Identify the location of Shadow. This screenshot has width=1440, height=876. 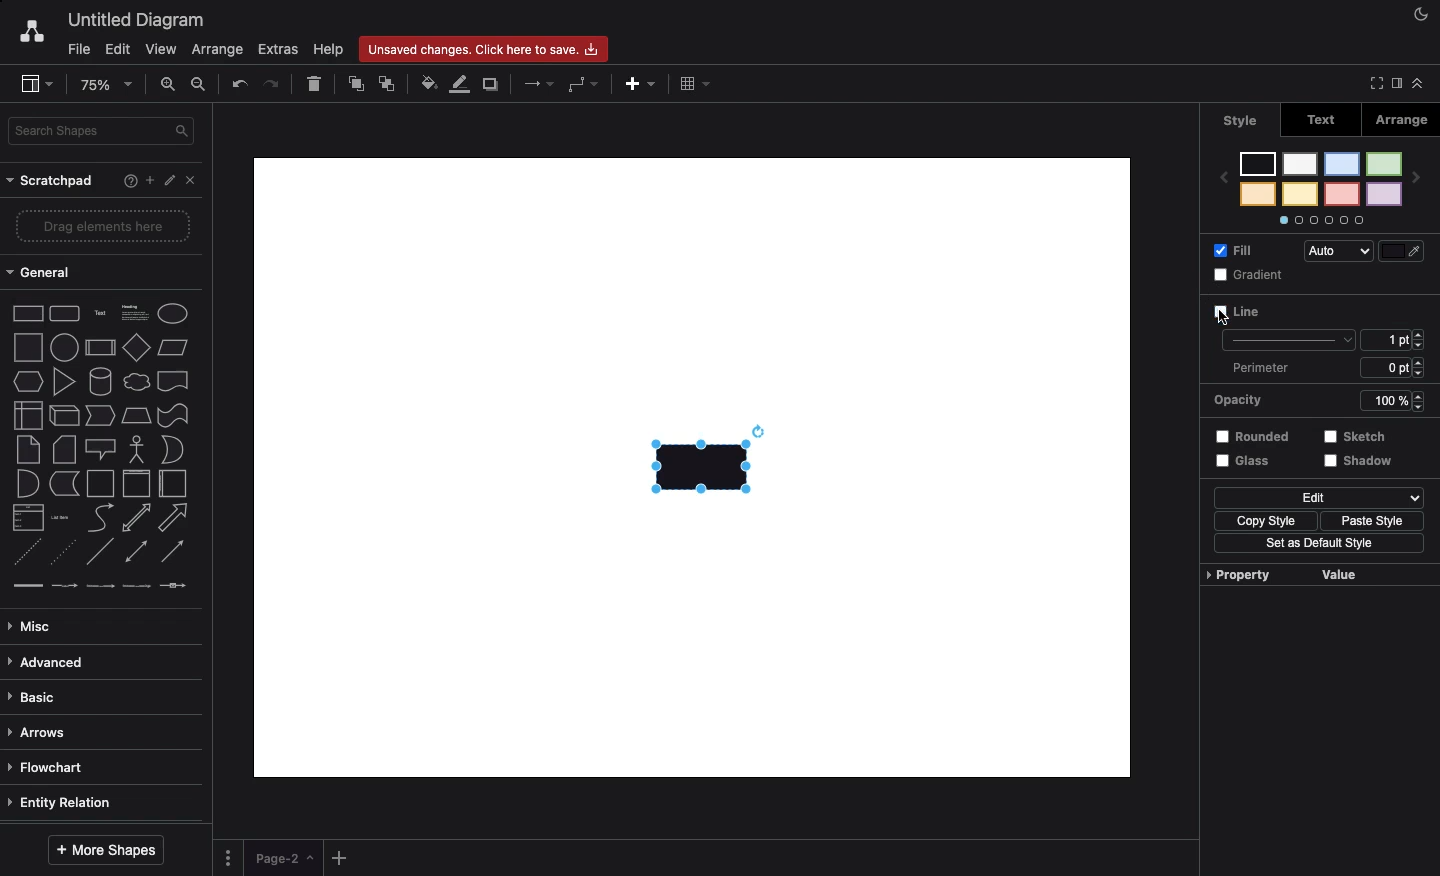
(1361, 462).